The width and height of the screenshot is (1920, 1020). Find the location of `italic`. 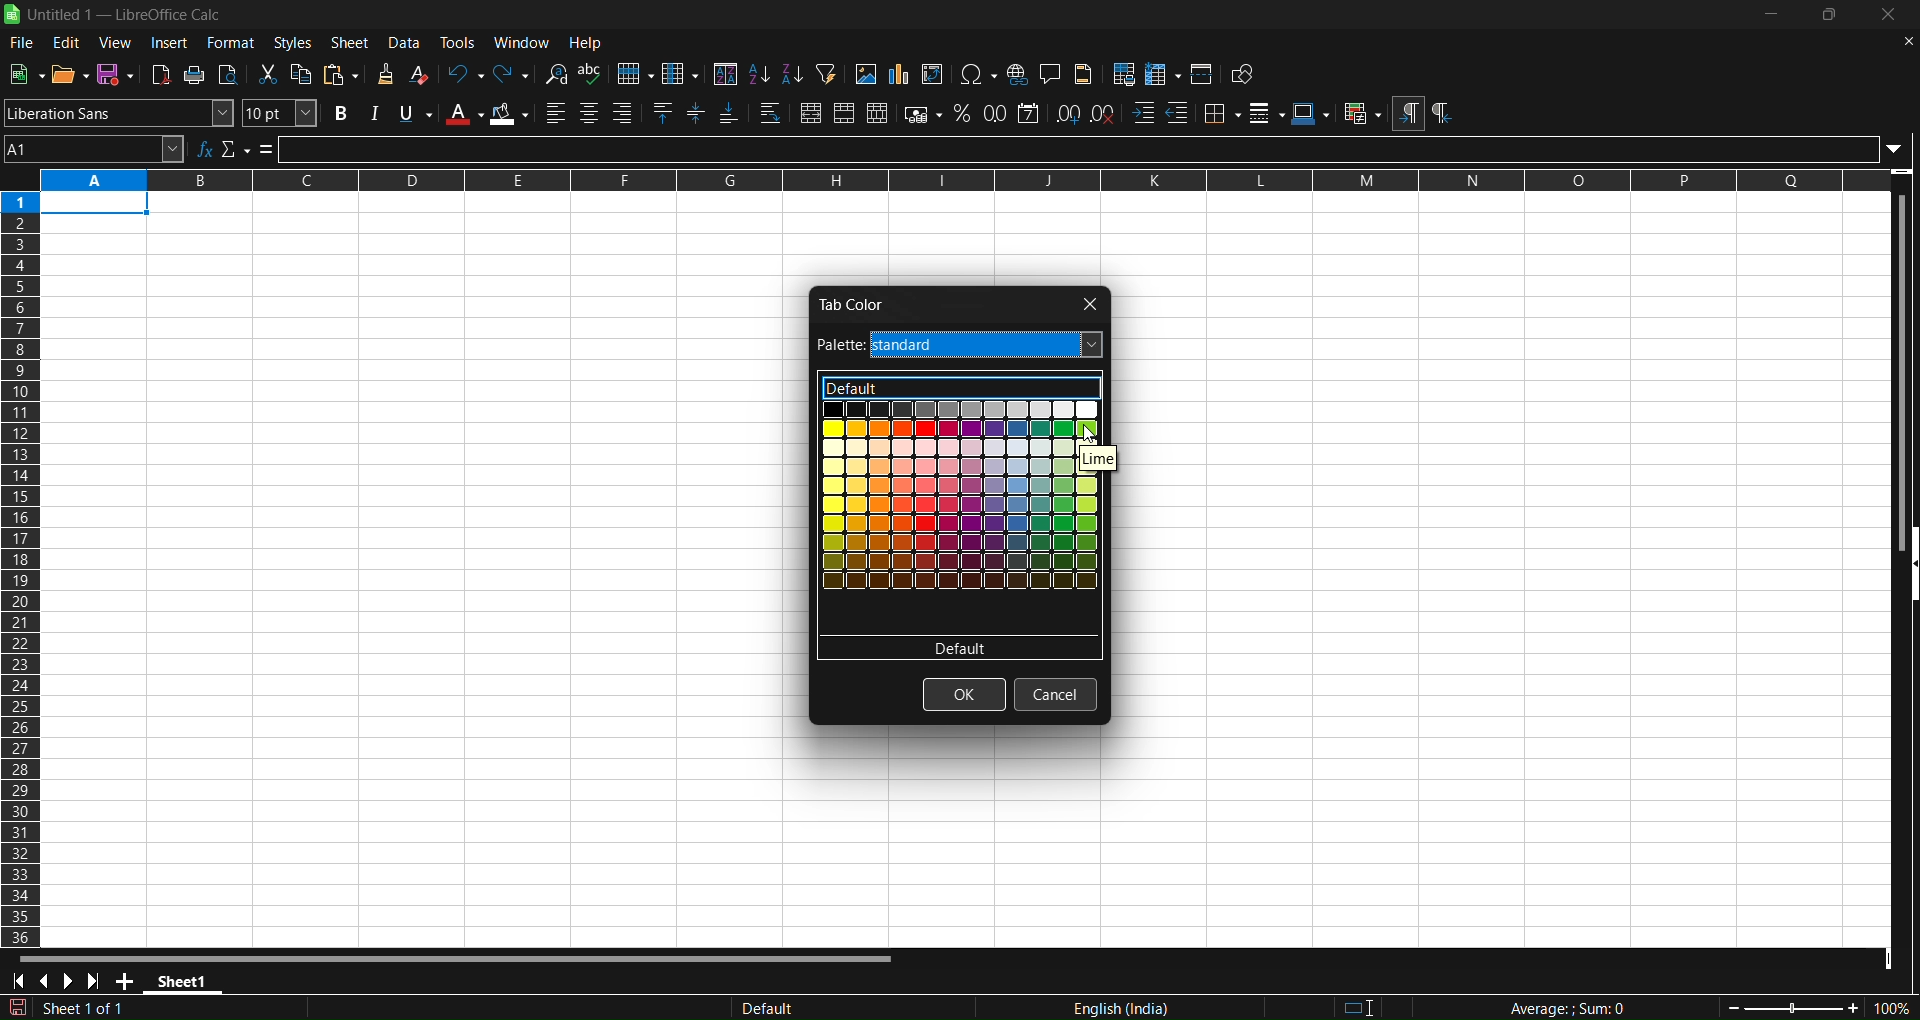

italic is located at coordinates (373, 113).